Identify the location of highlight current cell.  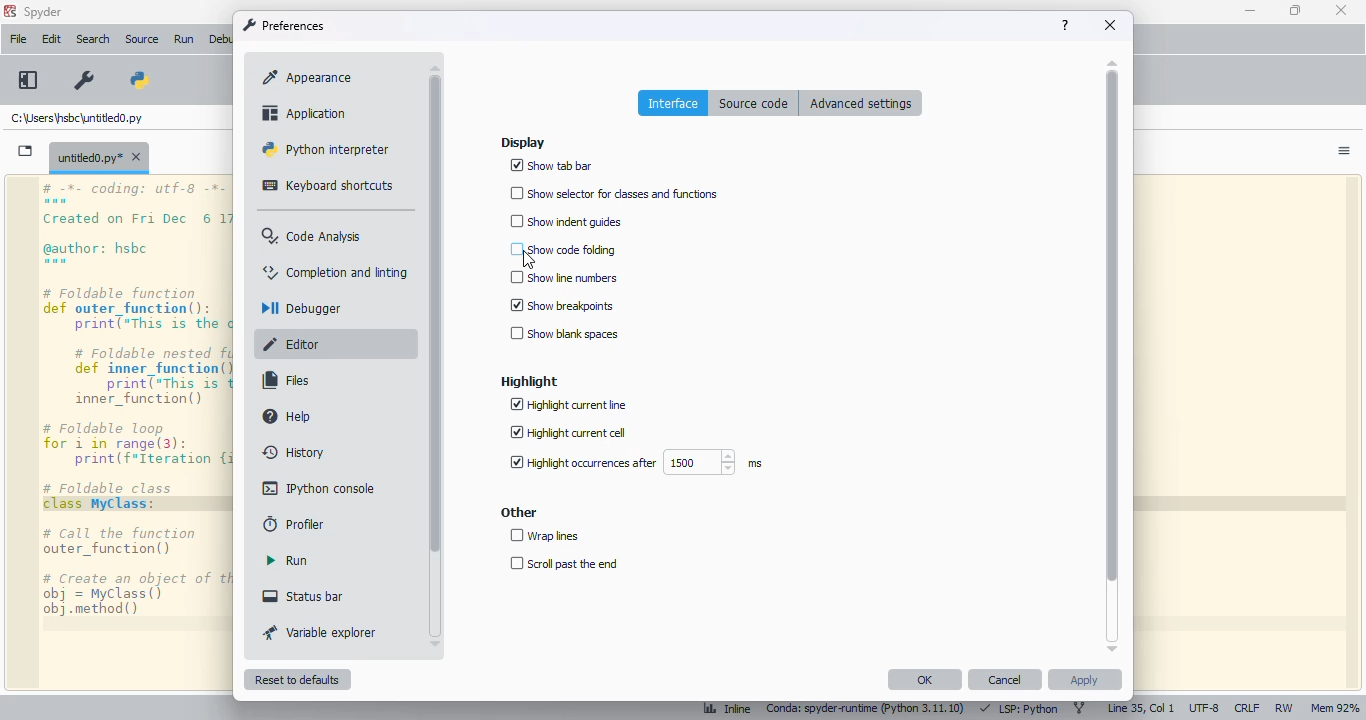
(568, 432).